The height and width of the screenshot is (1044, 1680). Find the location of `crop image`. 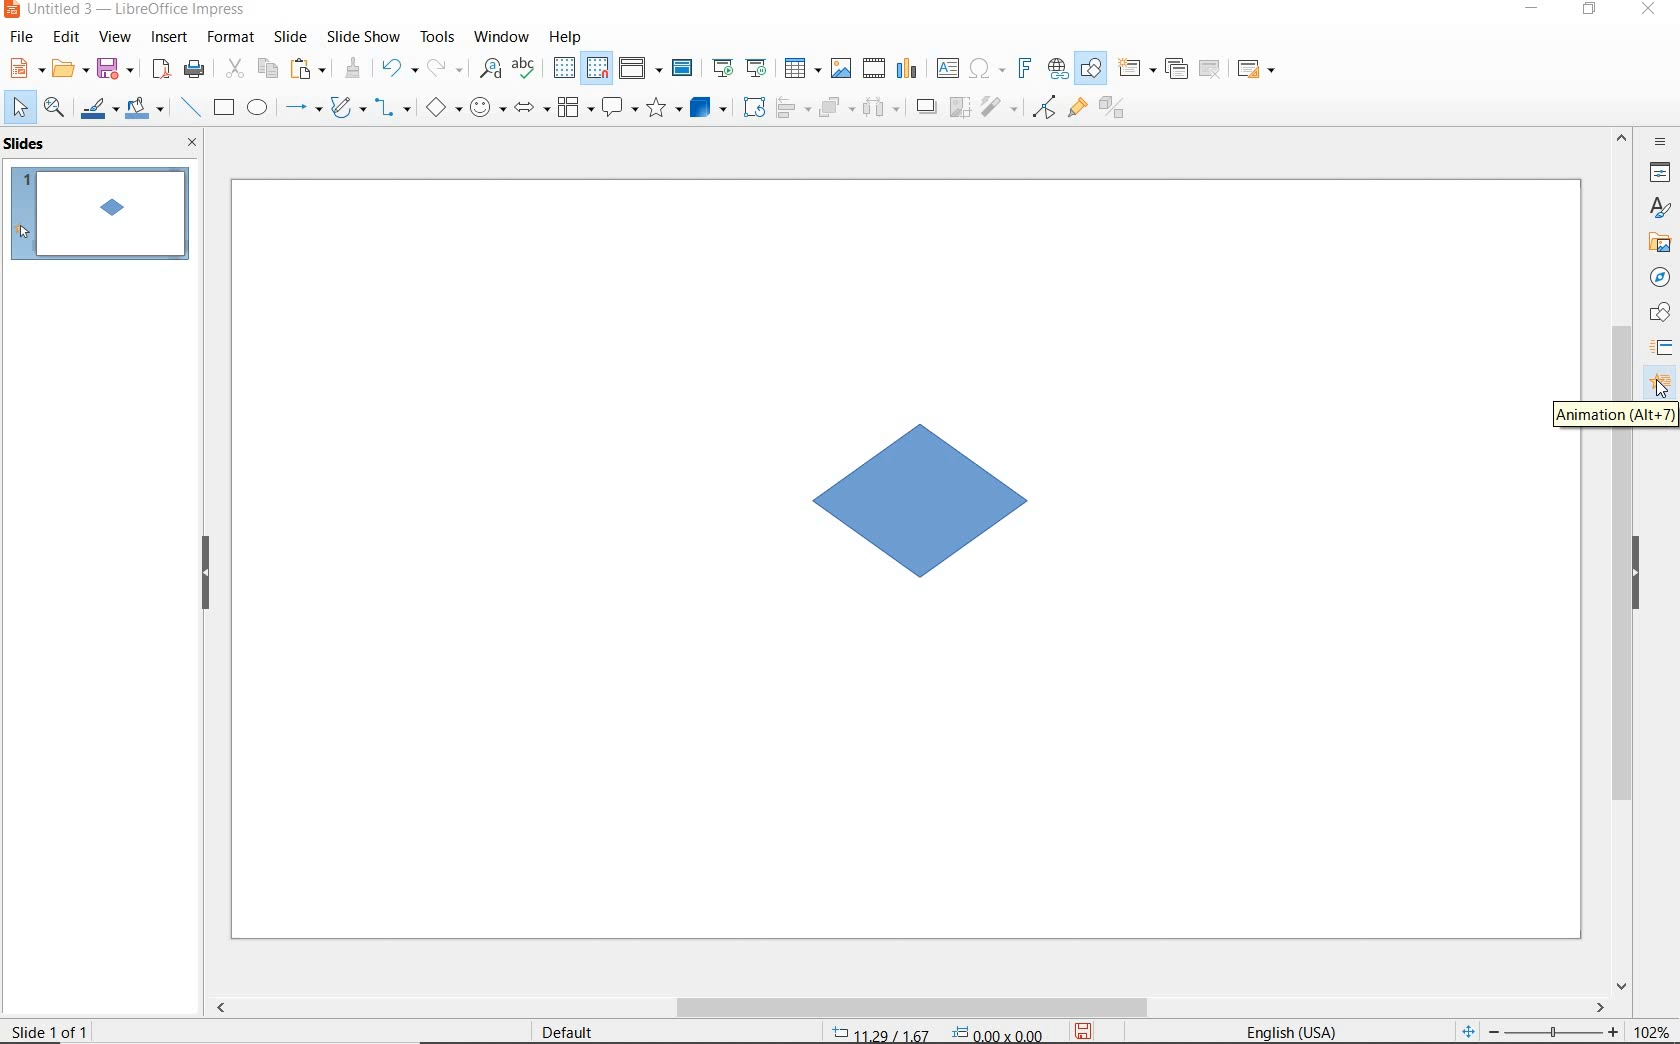

crop image is located at coordinates (960, 108).